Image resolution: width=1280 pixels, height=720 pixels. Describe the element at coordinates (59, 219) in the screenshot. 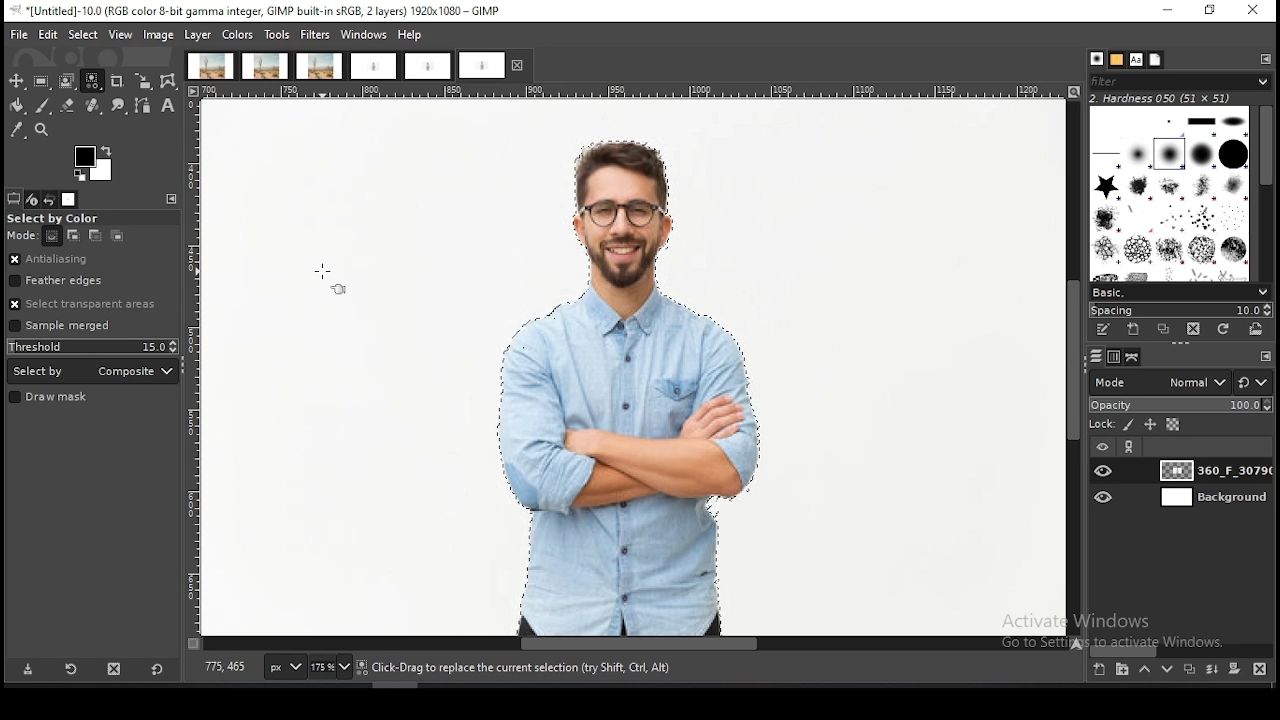

I see `select by color` at that location.